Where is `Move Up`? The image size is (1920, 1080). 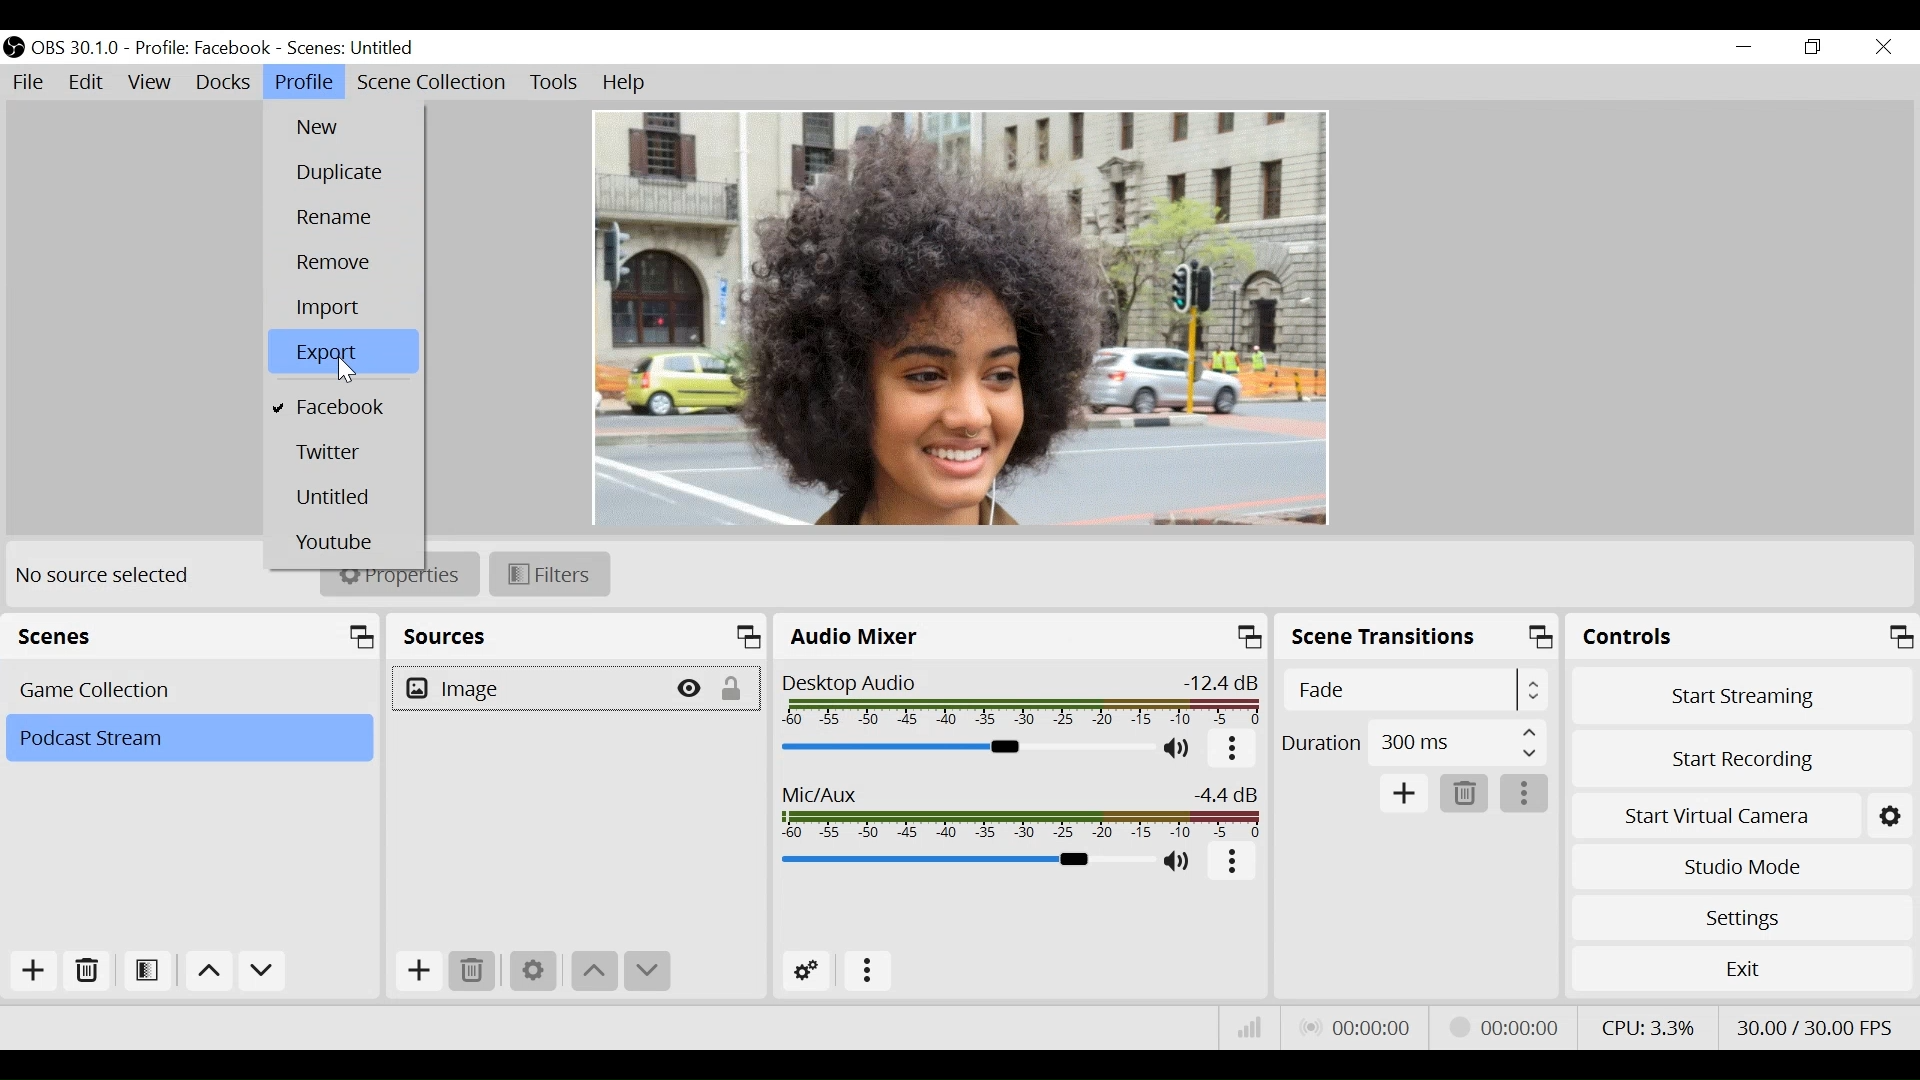
Move Up is located at coordinates (593, 974).